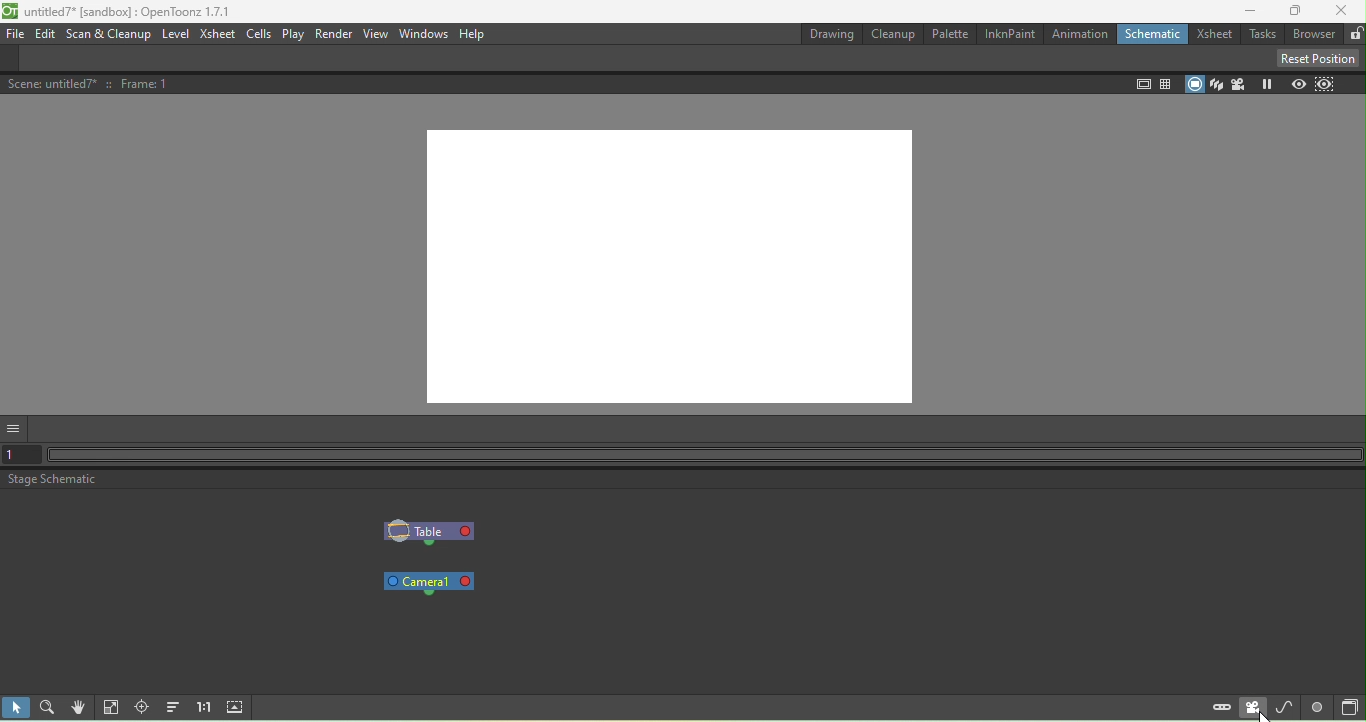 Image resolution: width=1366 pixels, height=722 pixels. I want to click on Fit to window, so click(114, 707).